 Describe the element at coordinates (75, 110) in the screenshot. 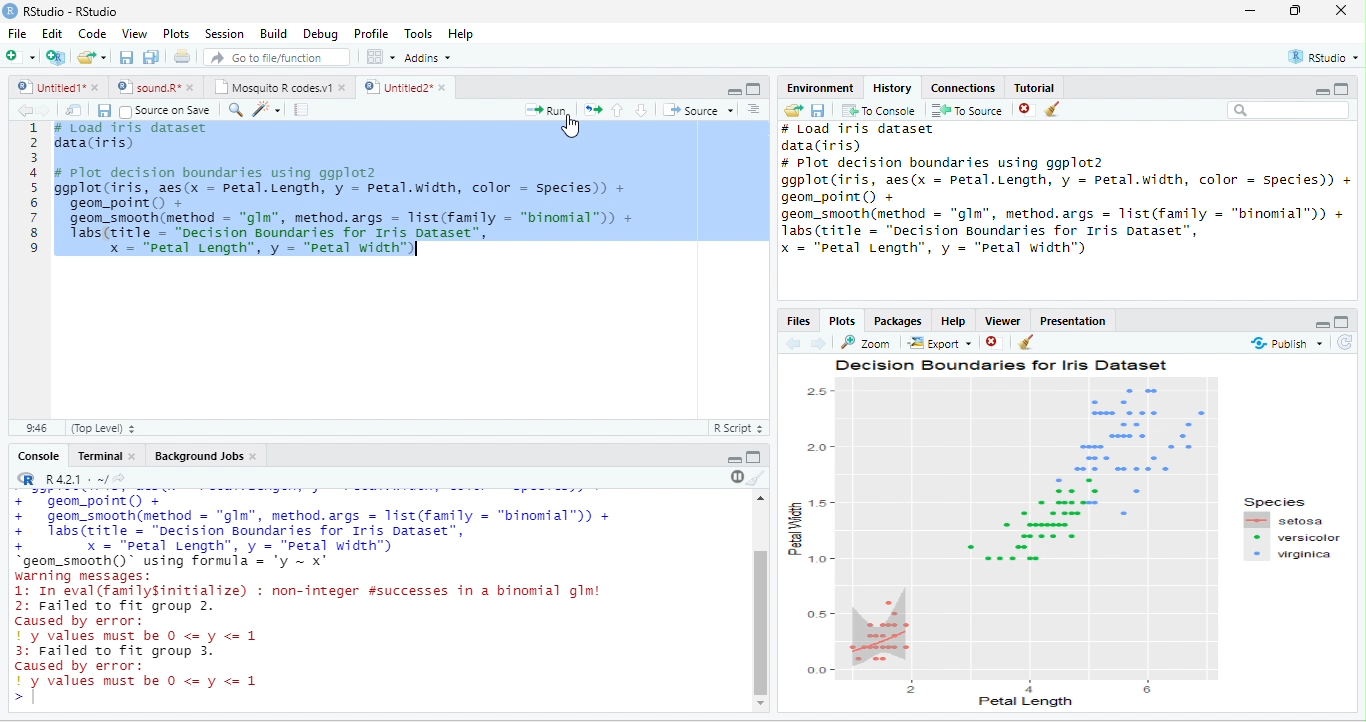

I see `show in new window` at that location.